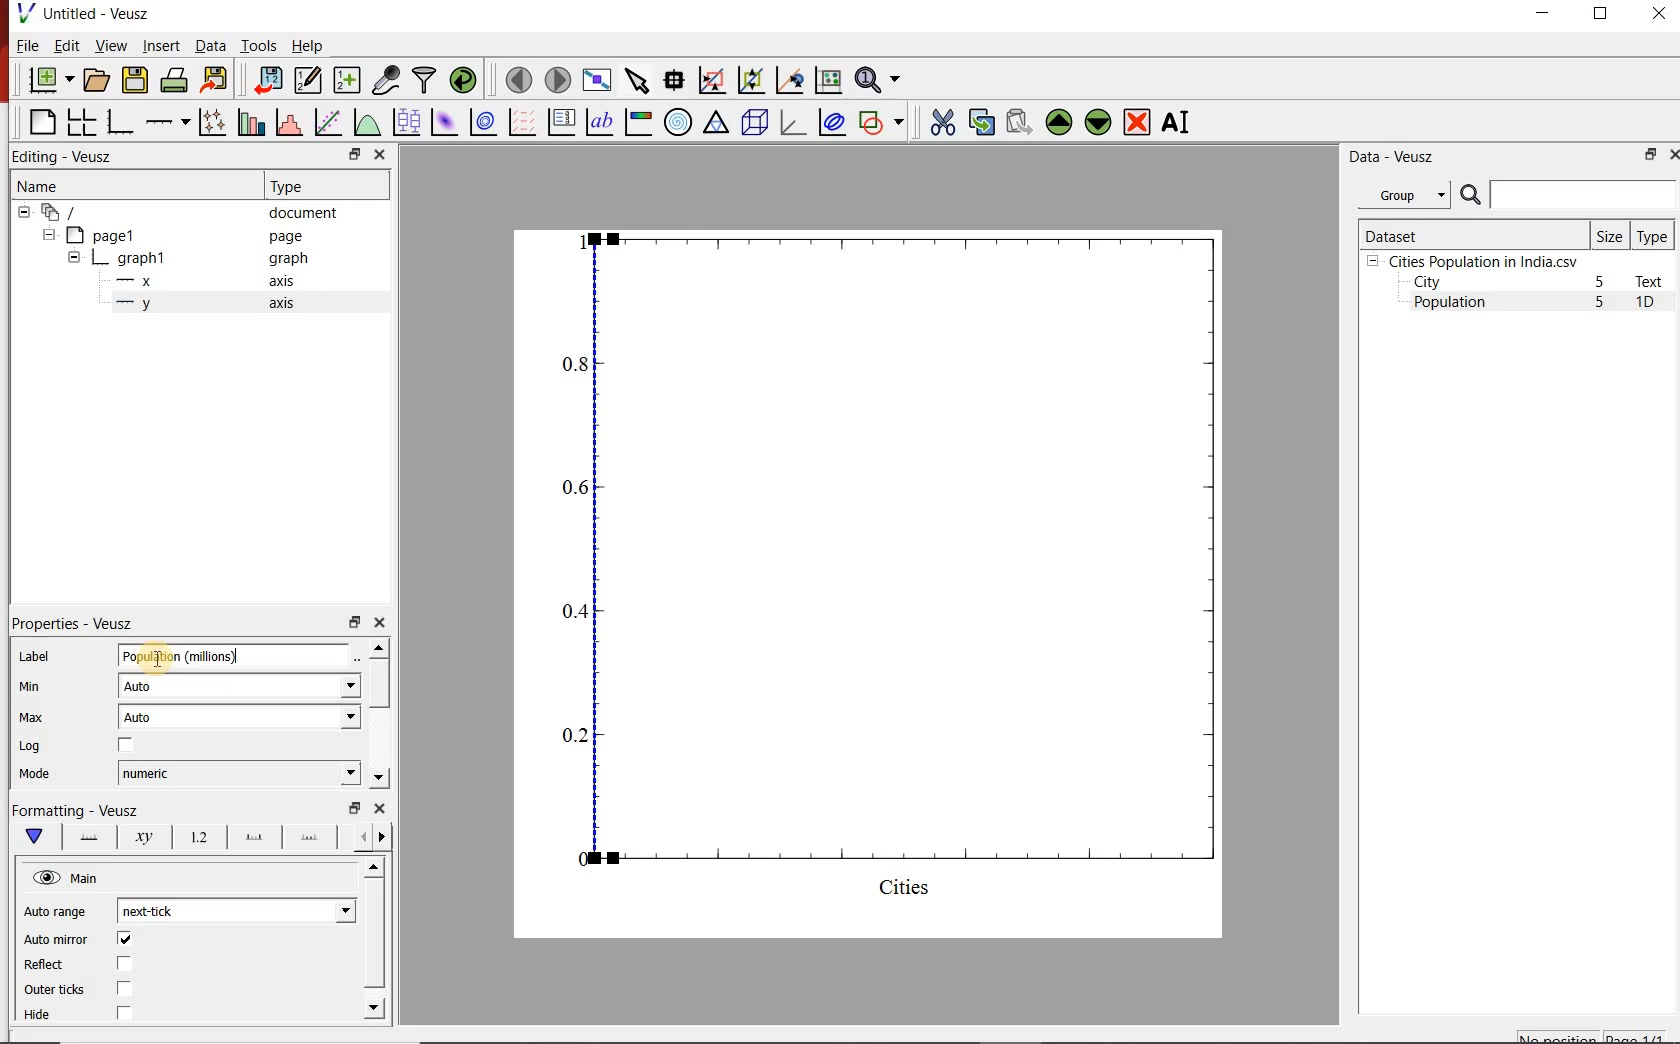 Image resolution: width=1680 pixels, height=1044 pixels. I want to click on Mode, so click(40, 774).